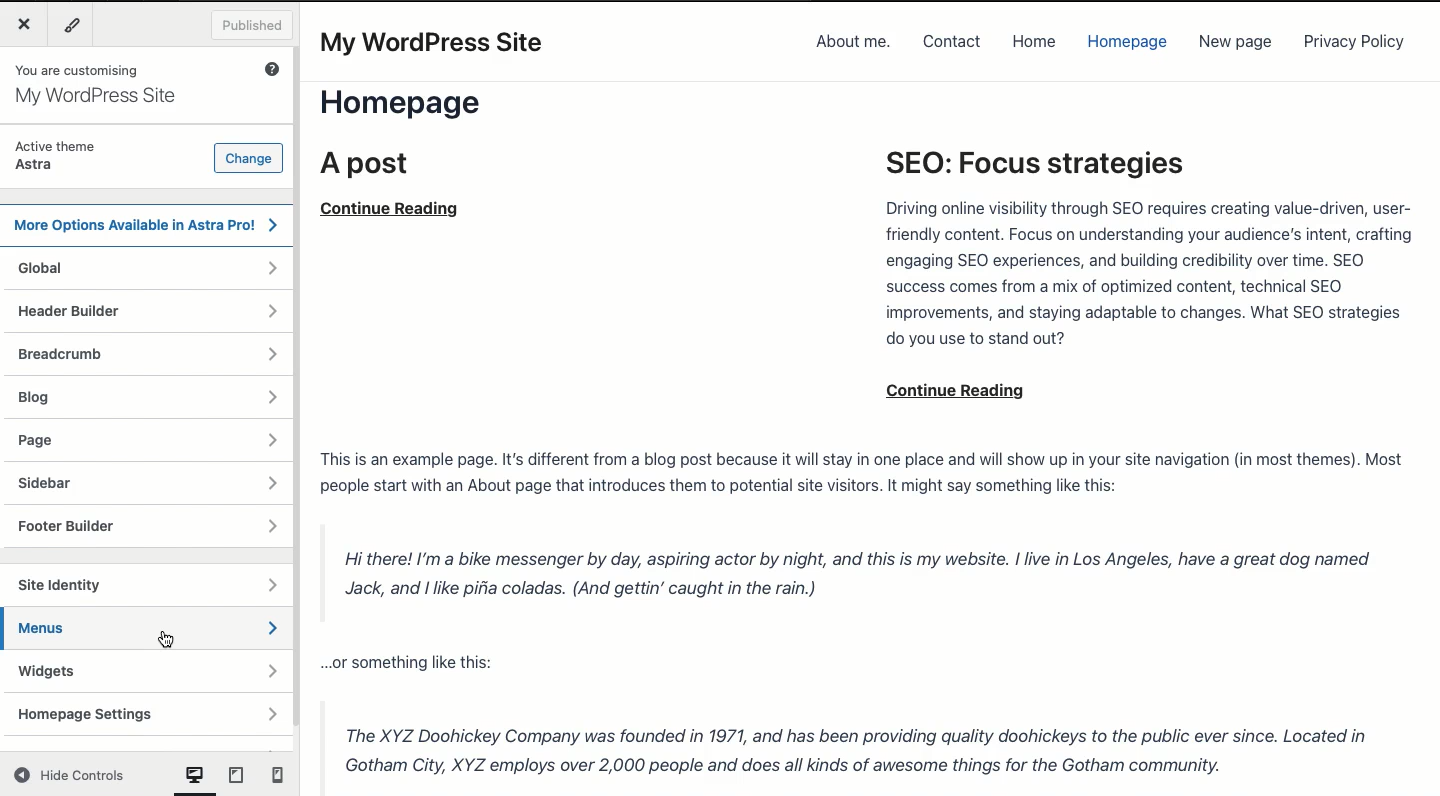 The image size is (1440, 796). I want to click on Header builder, so click(147, 309).